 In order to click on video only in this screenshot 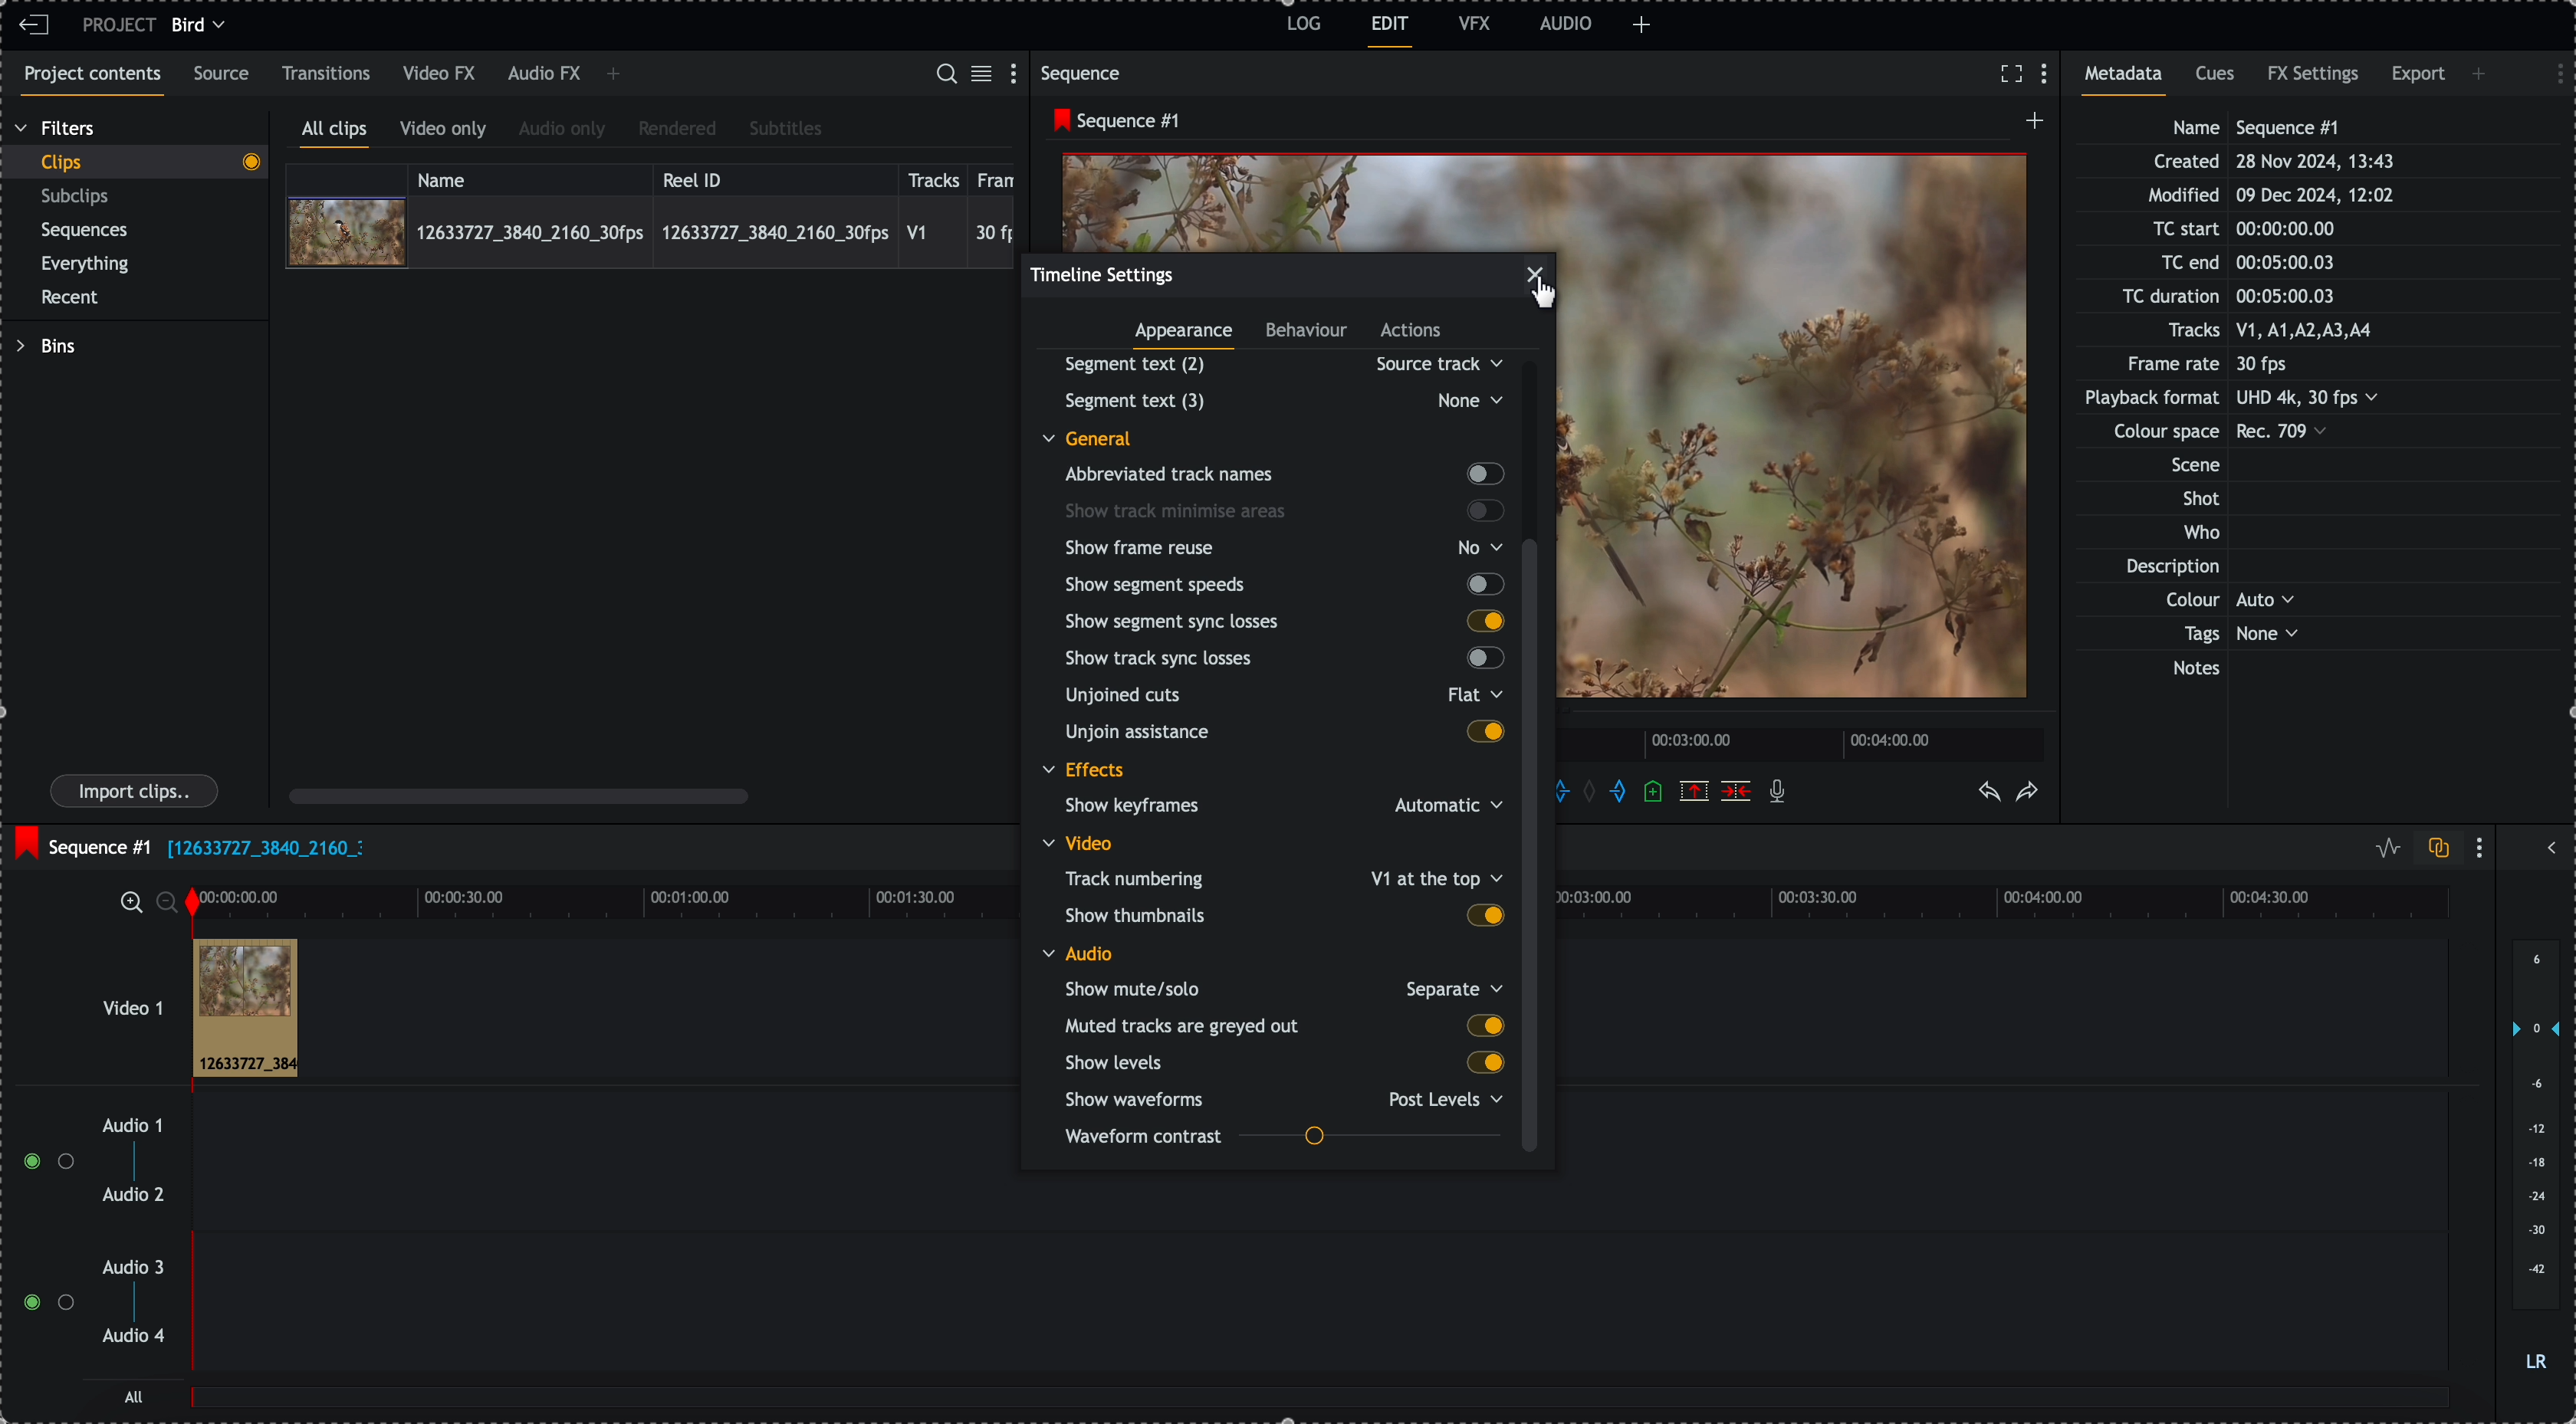, I will do `click(448, 132)`.